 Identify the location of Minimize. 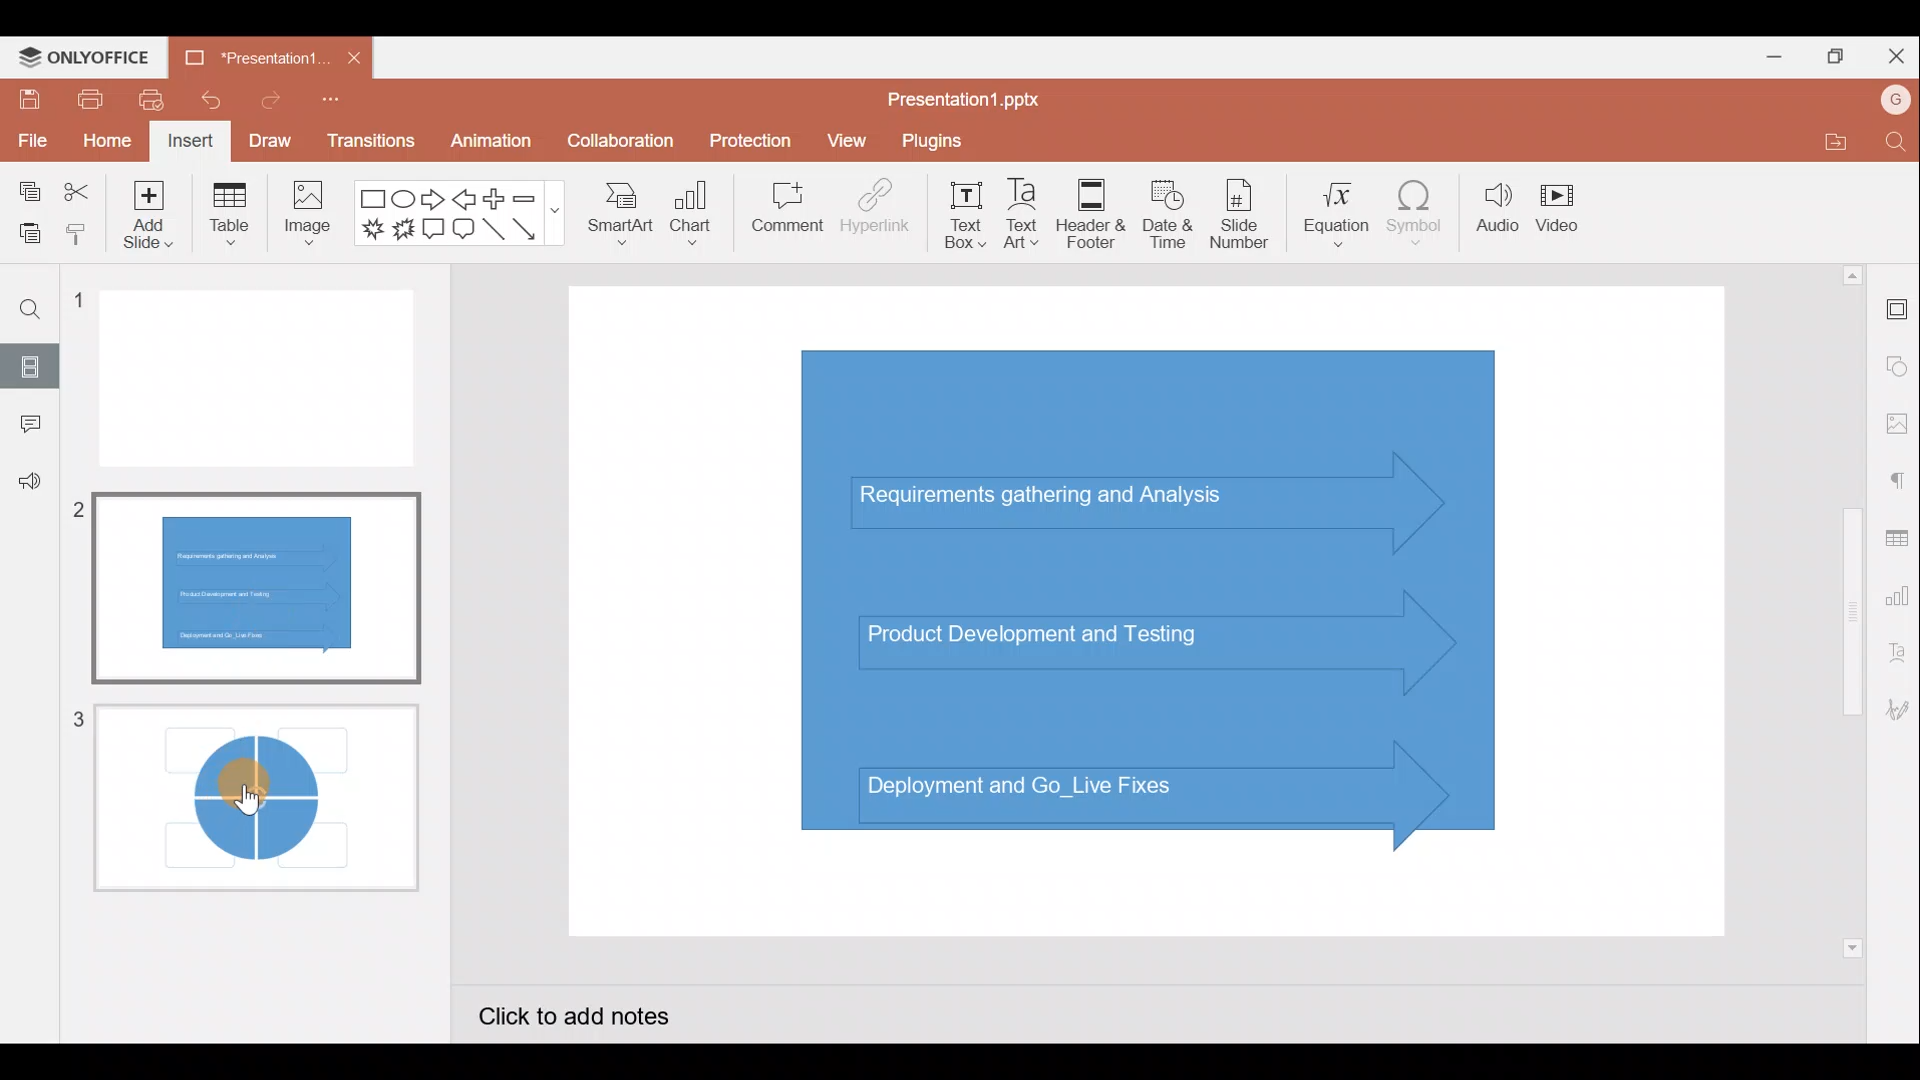
(1768, 60).